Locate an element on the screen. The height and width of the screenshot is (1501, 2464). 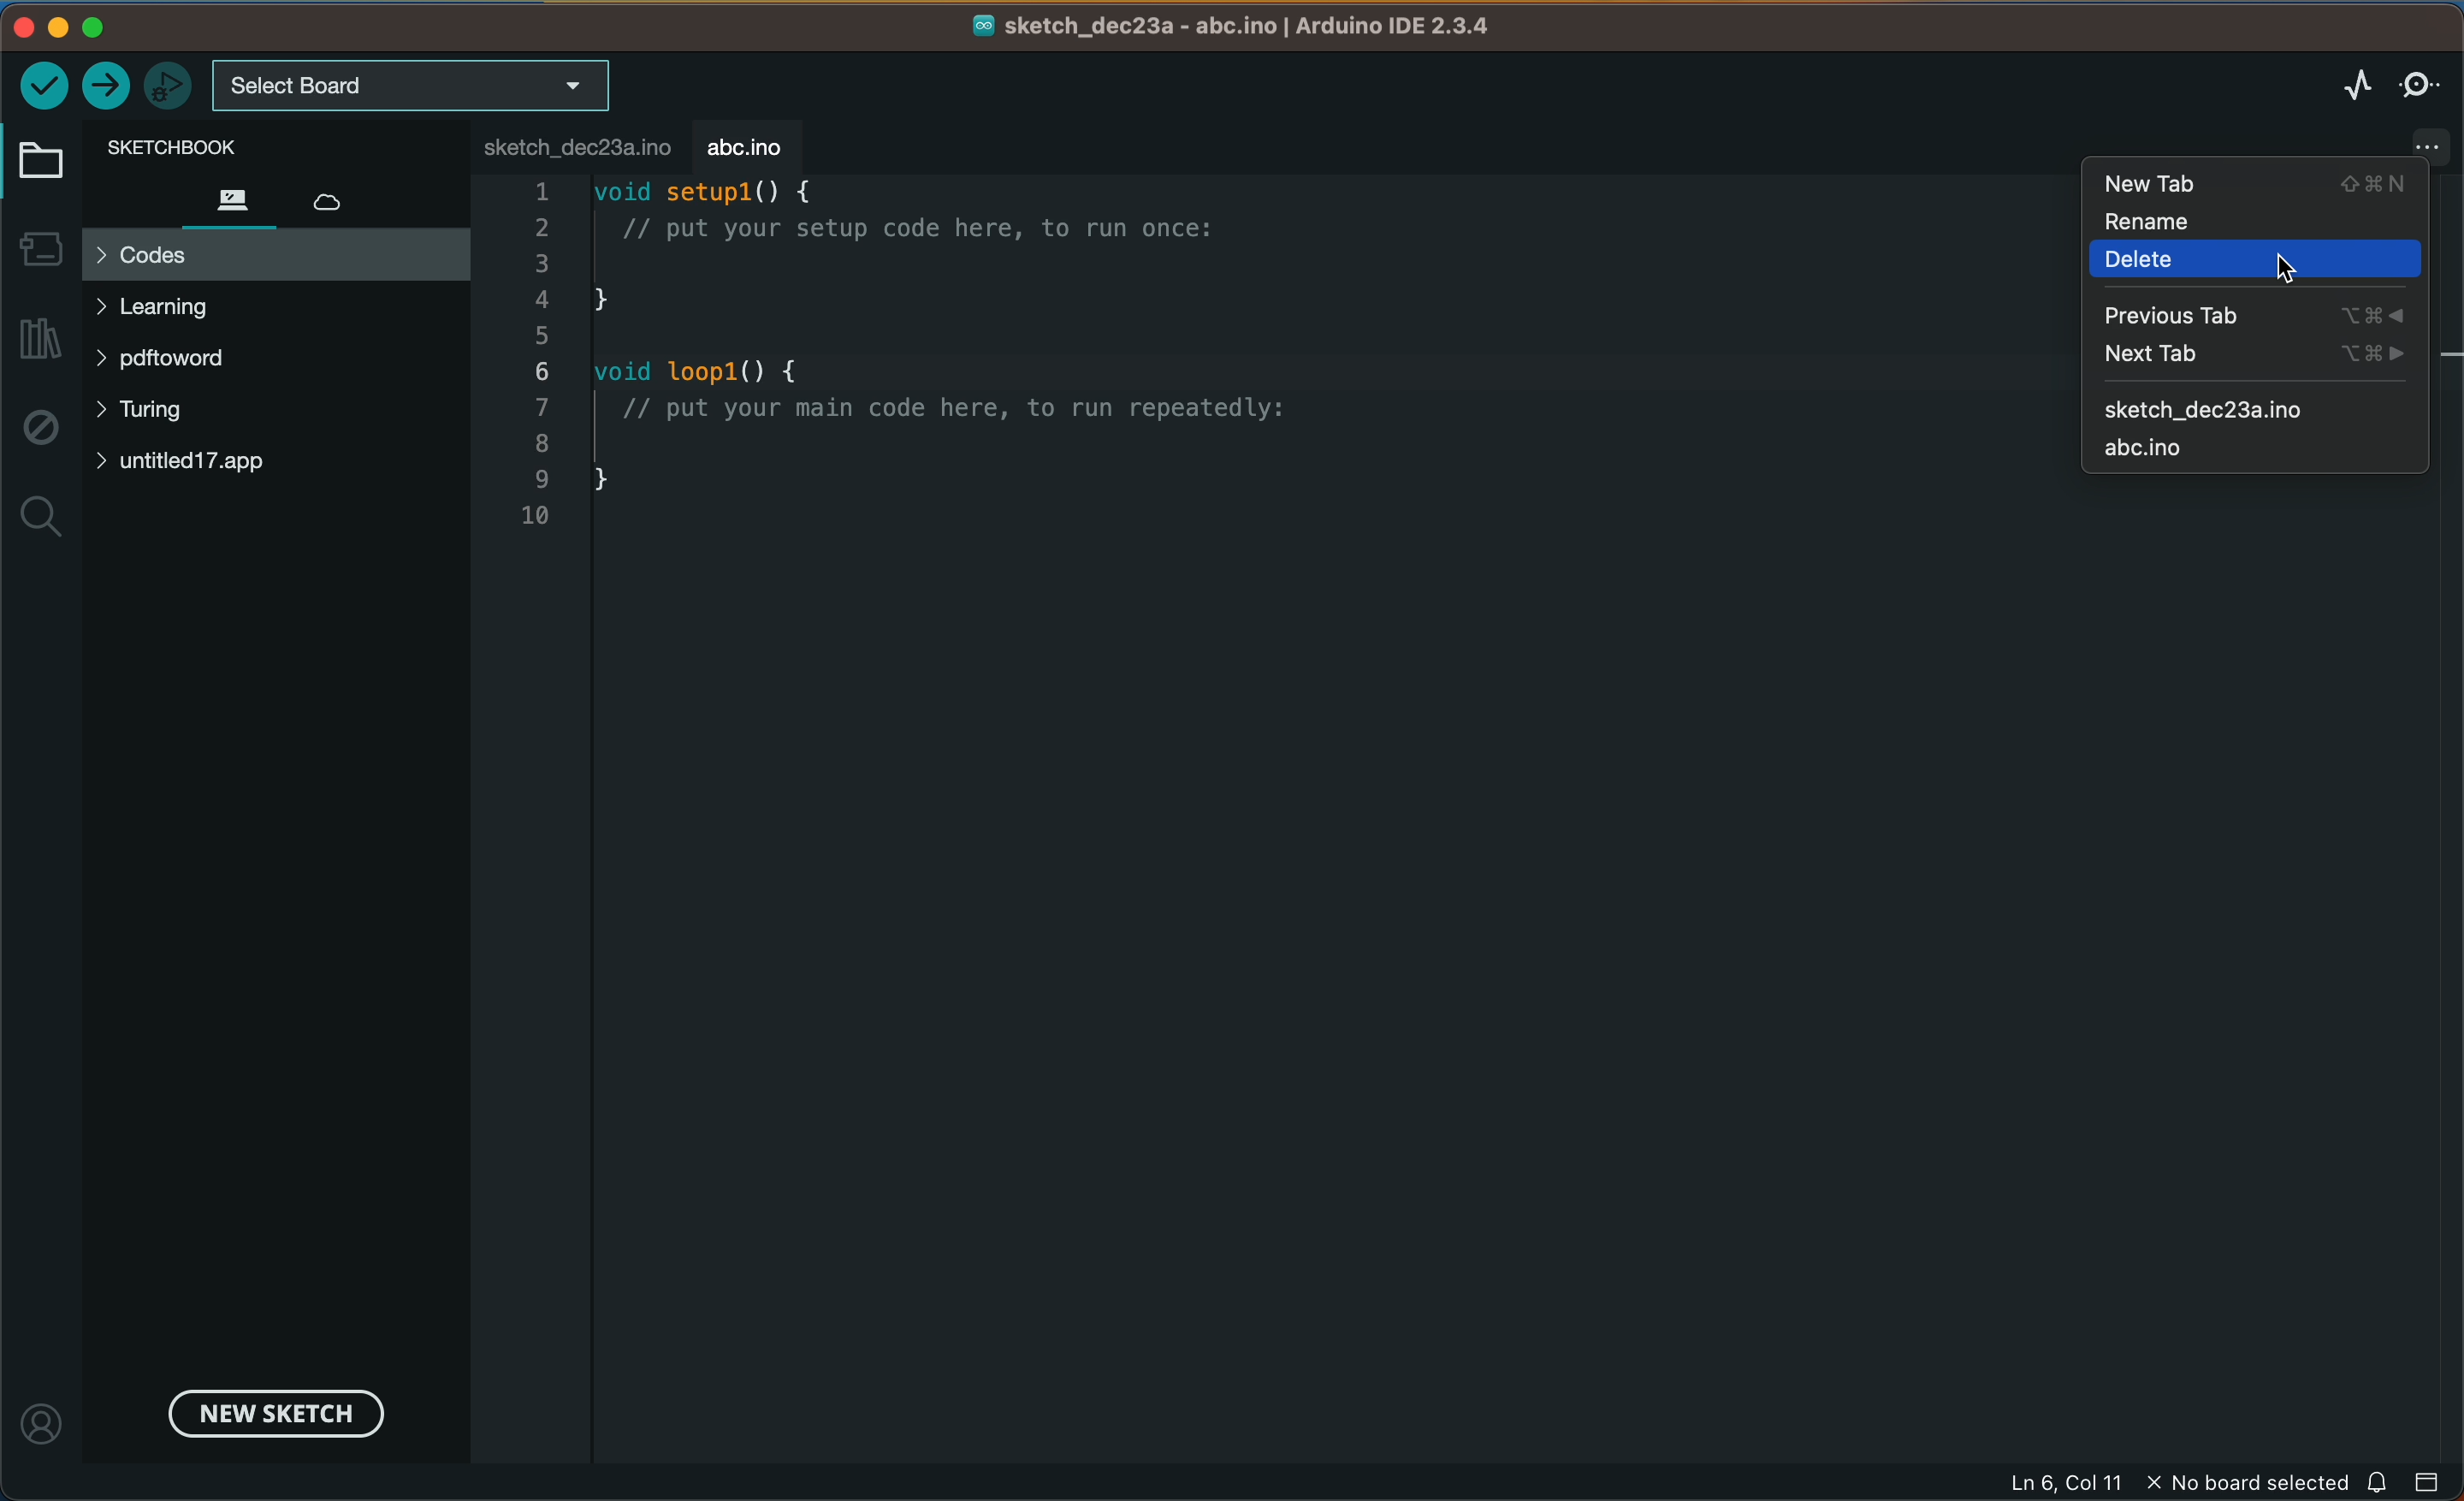
close slide bar is located at coordinates (2432, 1482).